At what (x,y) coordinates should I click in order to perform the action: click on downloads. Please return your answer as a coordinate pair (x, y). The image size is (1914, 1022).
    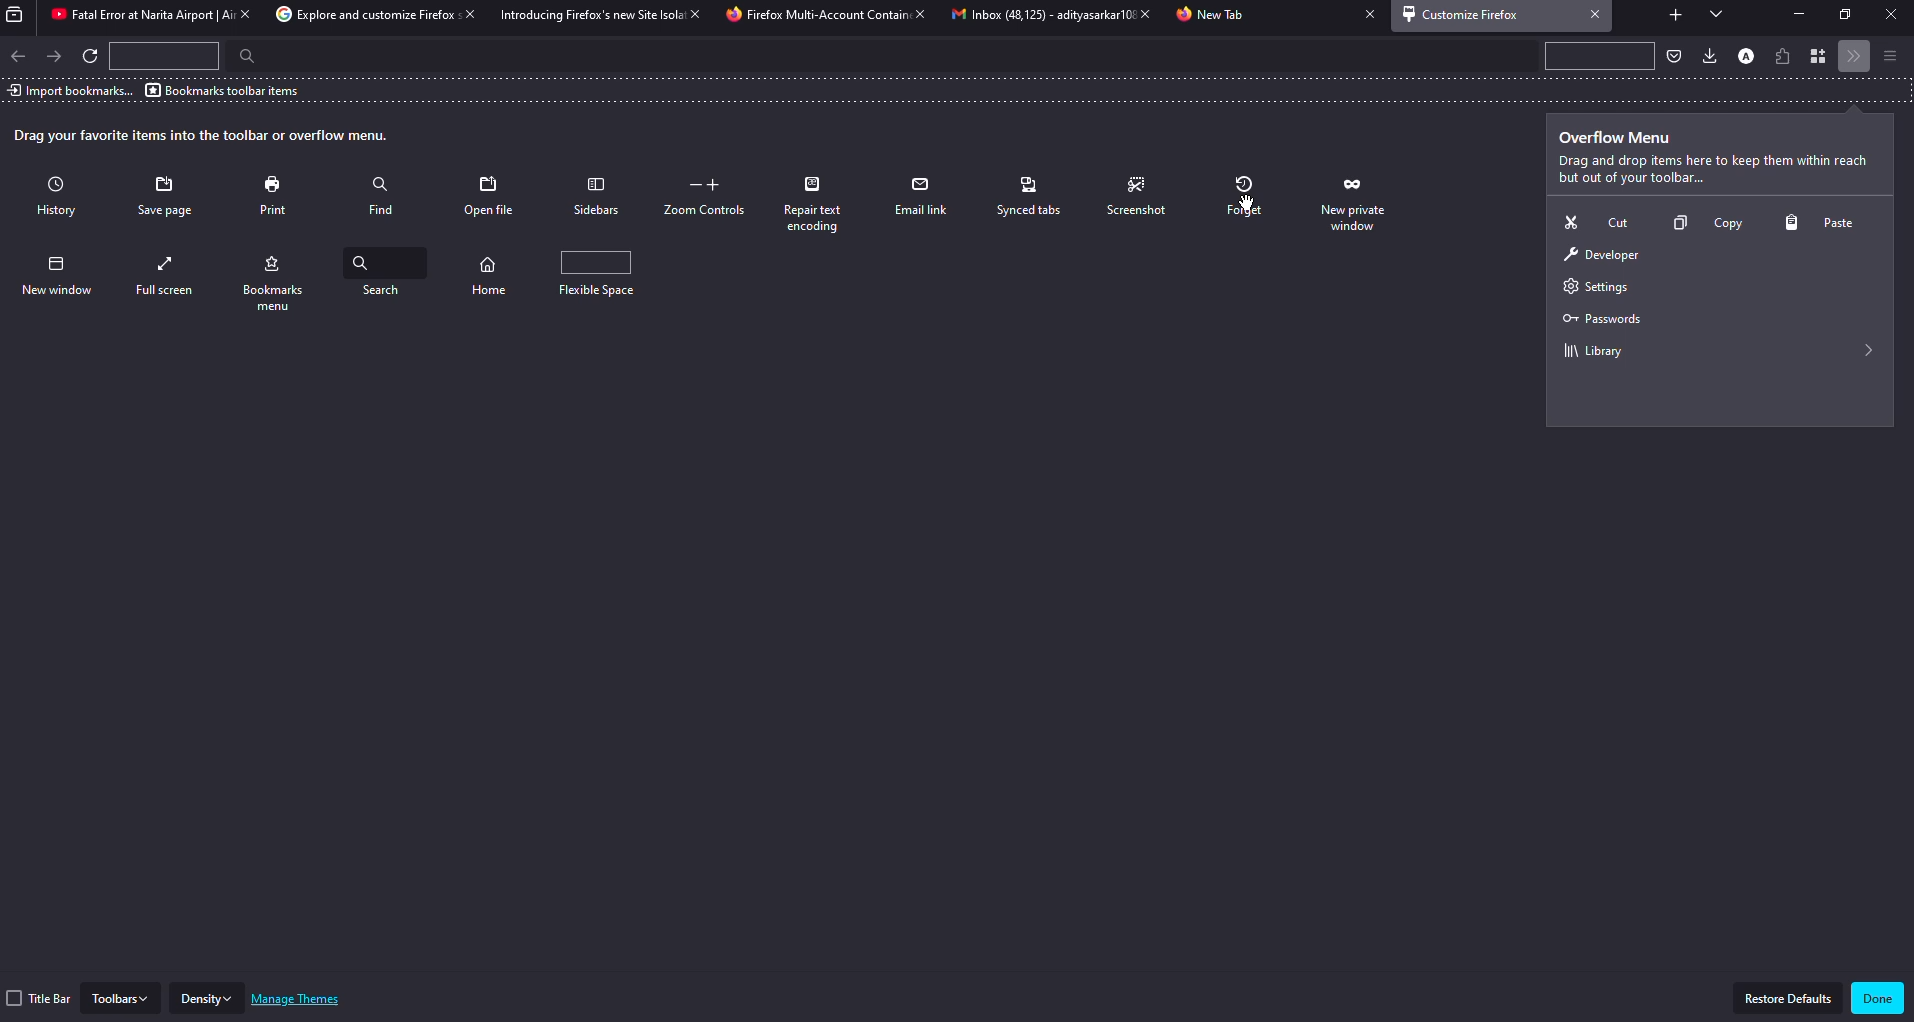
    Looking at the image, I should click on (1707, 55).